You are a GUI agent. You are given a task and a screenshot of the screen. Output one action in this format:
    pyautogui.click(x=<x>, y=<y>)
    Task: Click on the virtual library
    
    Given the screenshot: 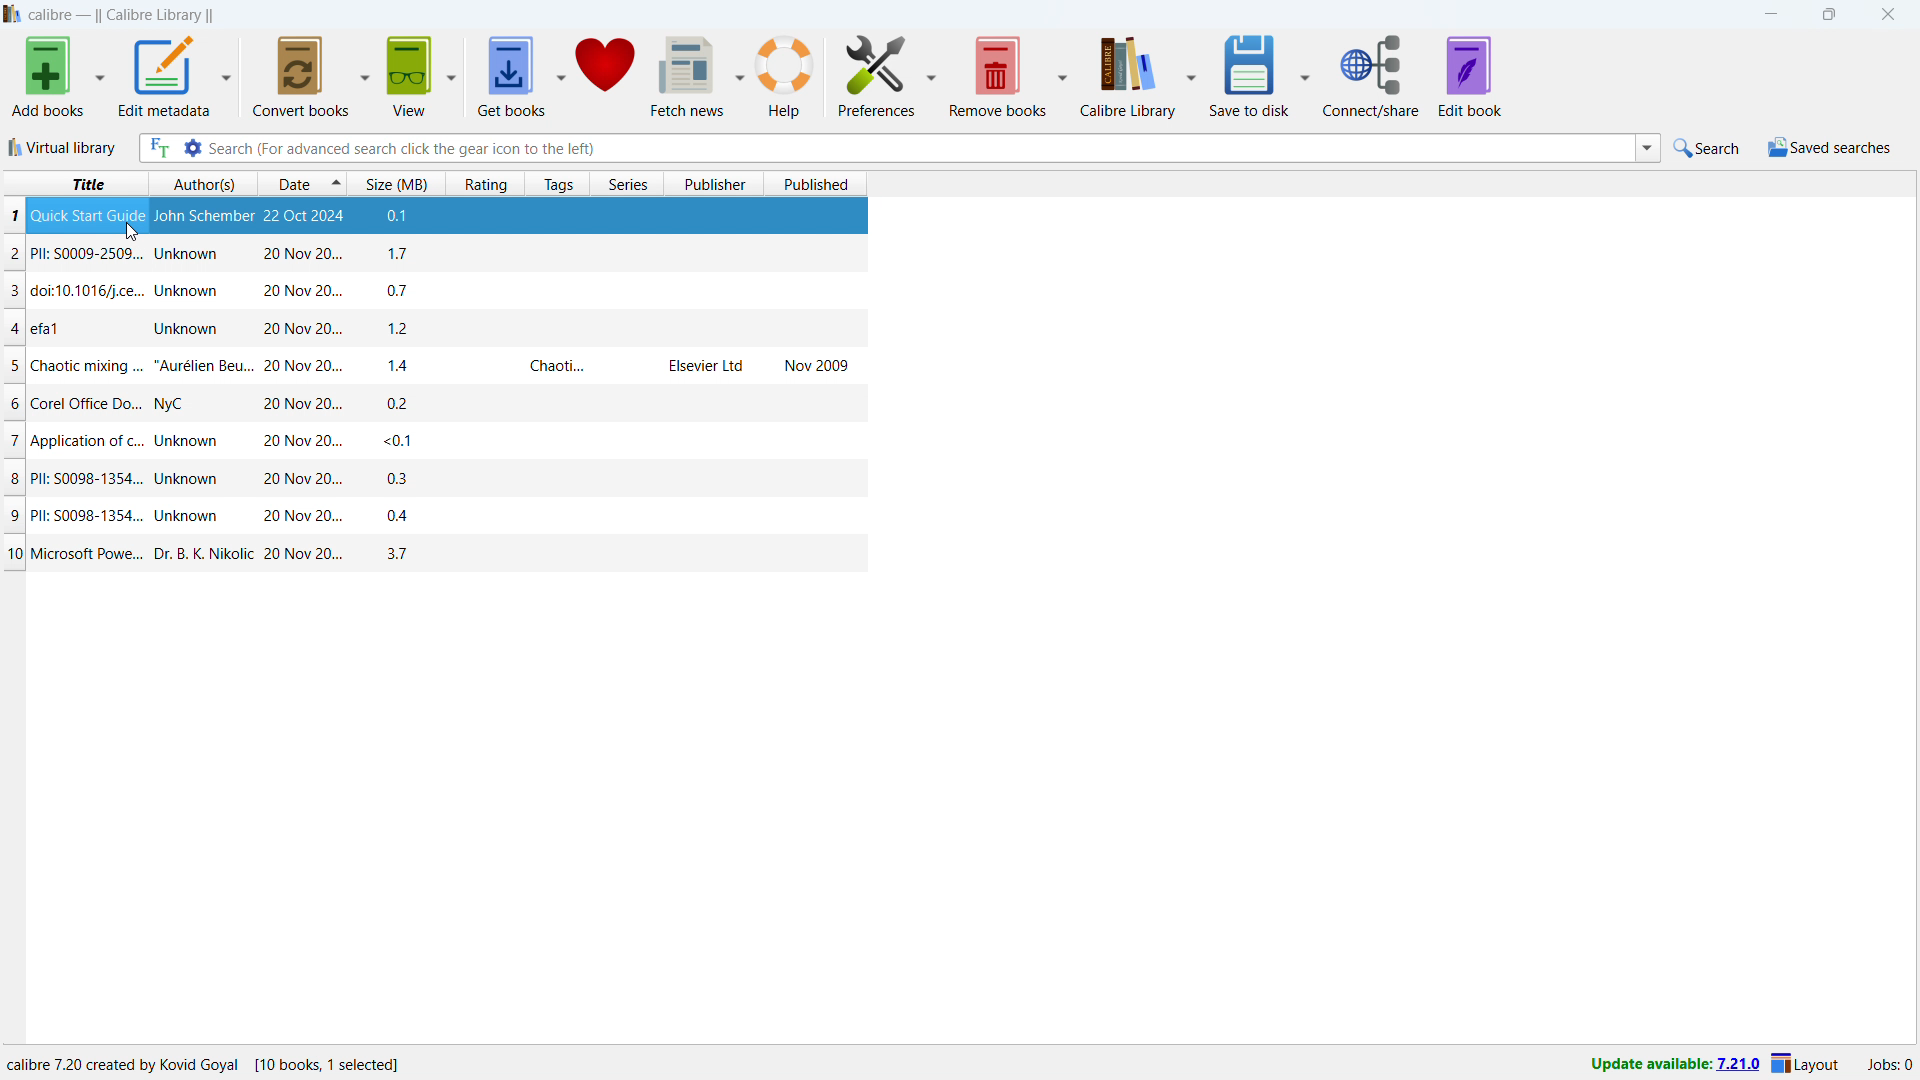 What is the action you would take?
    pyautogui.click(x=63, y=148)
    